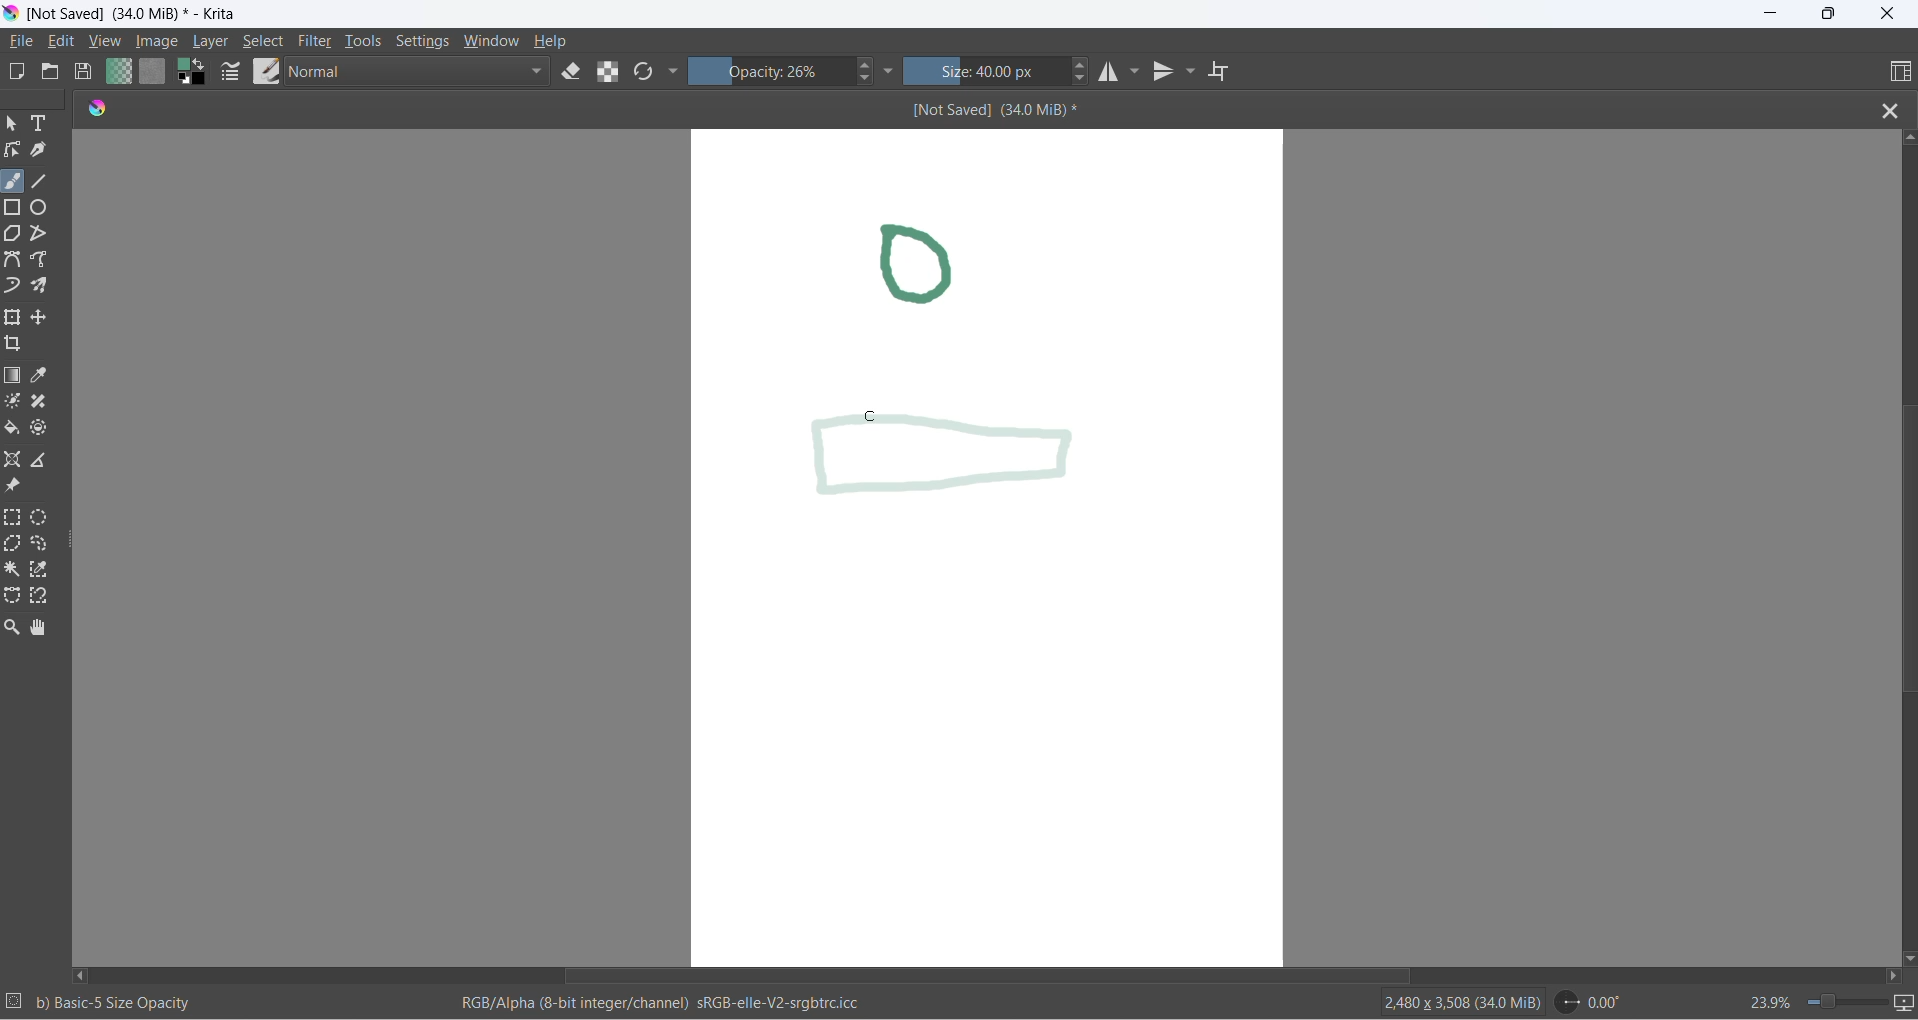 This screenshot has width=1918, height=1020. I want to click on close file, so click(1886, 109).